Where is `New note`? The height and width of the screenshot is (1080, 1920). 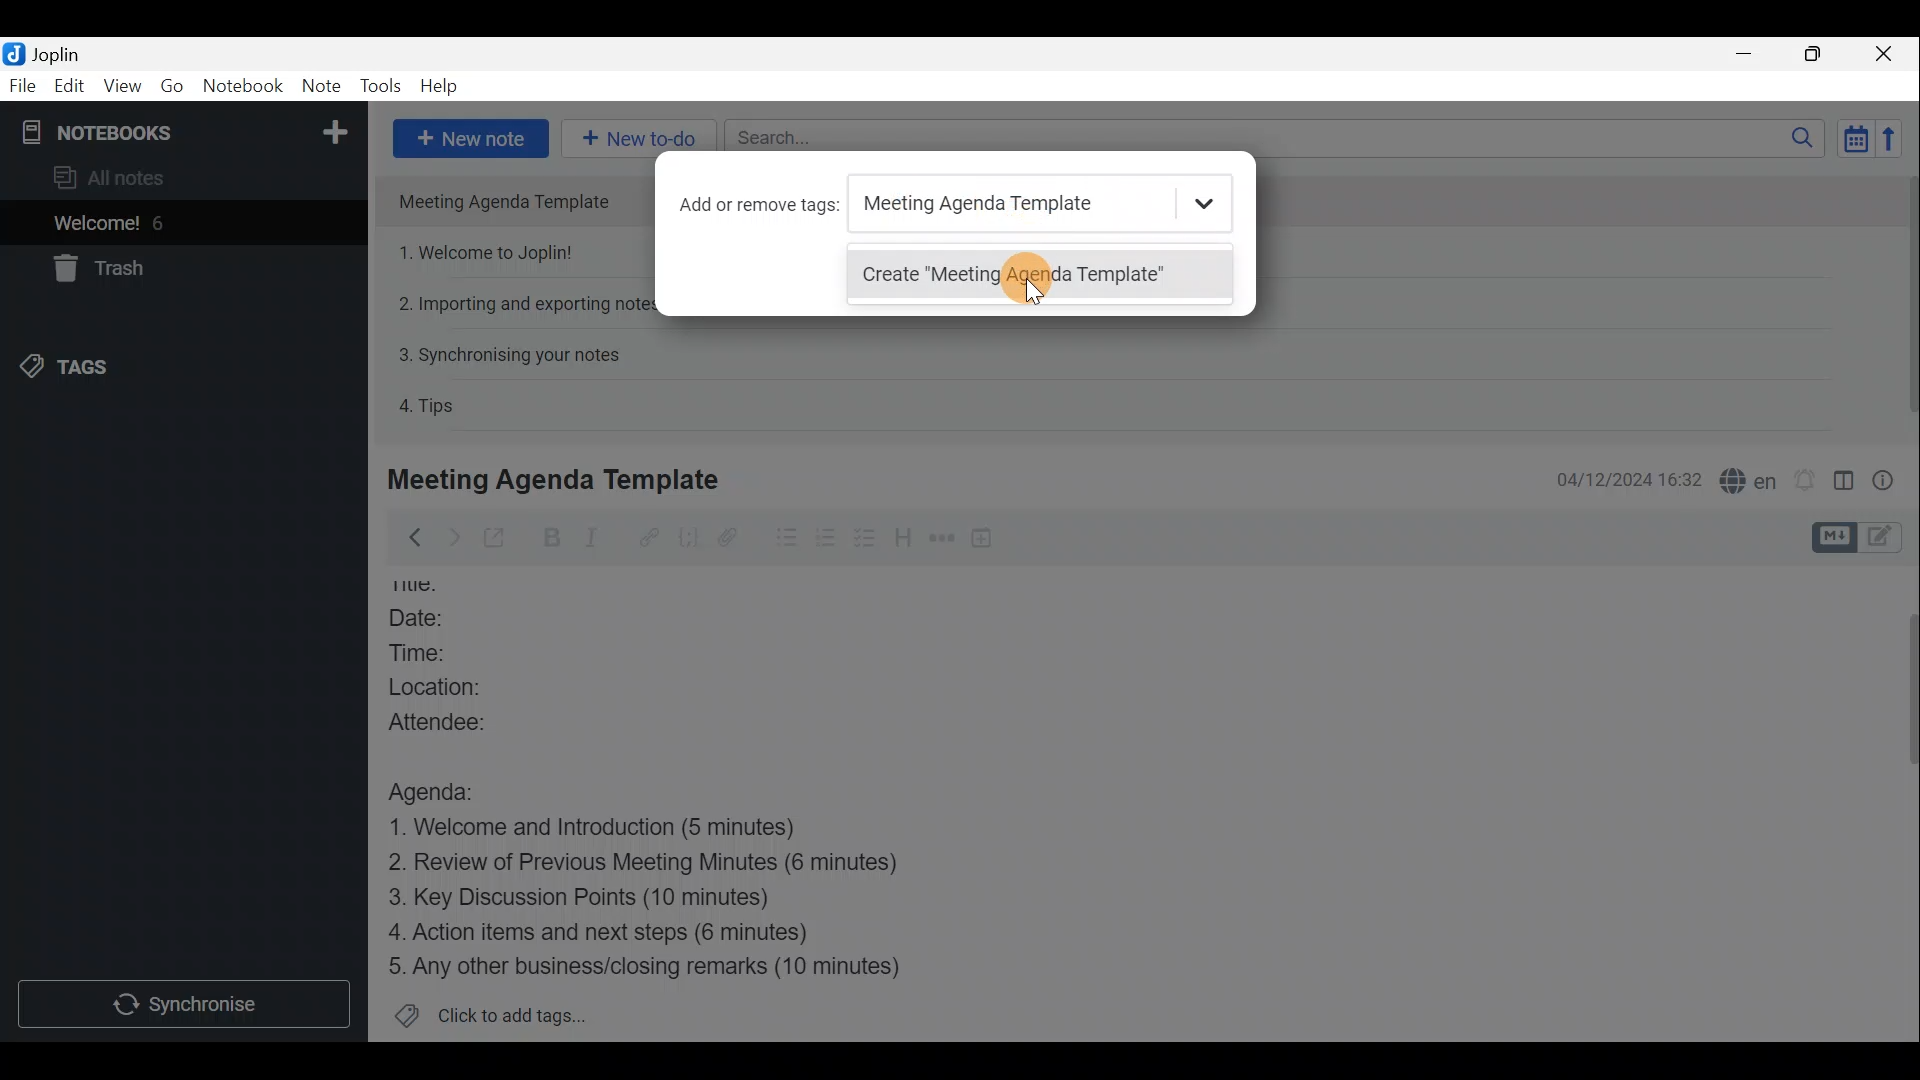
New note is located at coordinates (471, 139).